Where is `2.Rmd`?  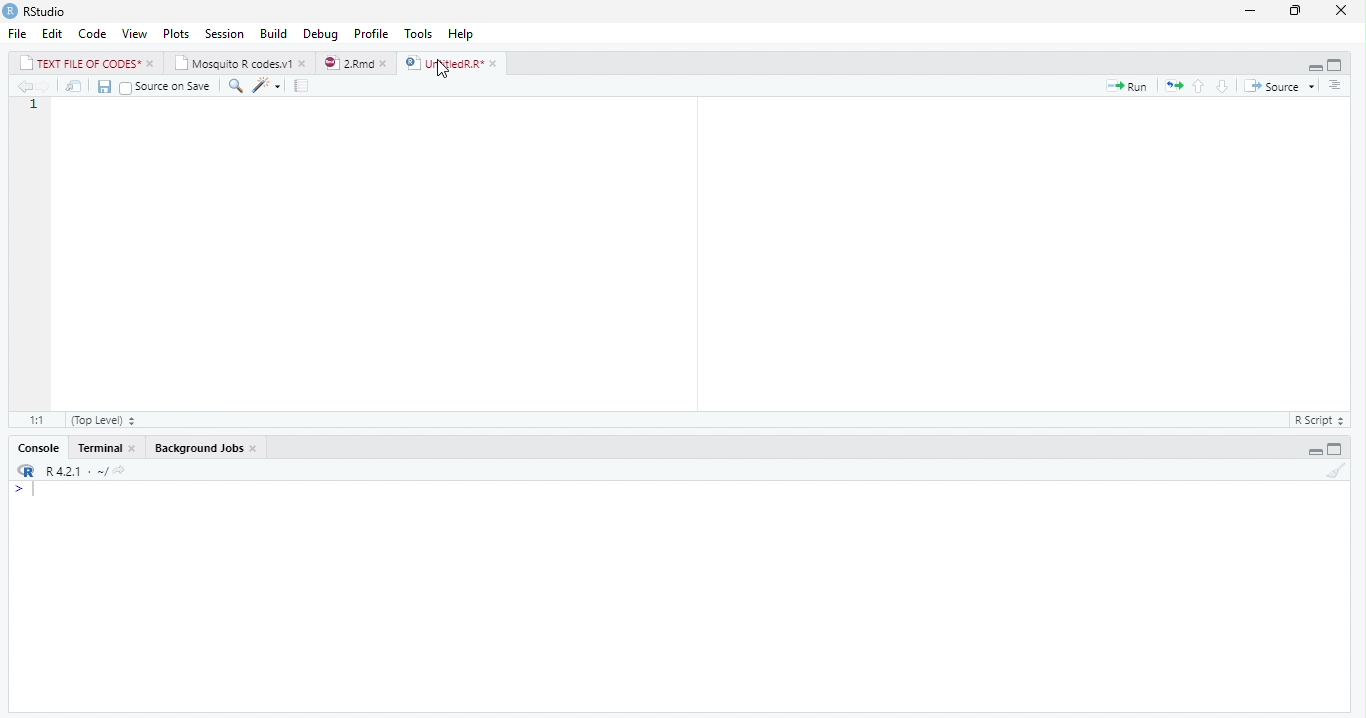 2.Rmd is located at coordinates (356, 64).